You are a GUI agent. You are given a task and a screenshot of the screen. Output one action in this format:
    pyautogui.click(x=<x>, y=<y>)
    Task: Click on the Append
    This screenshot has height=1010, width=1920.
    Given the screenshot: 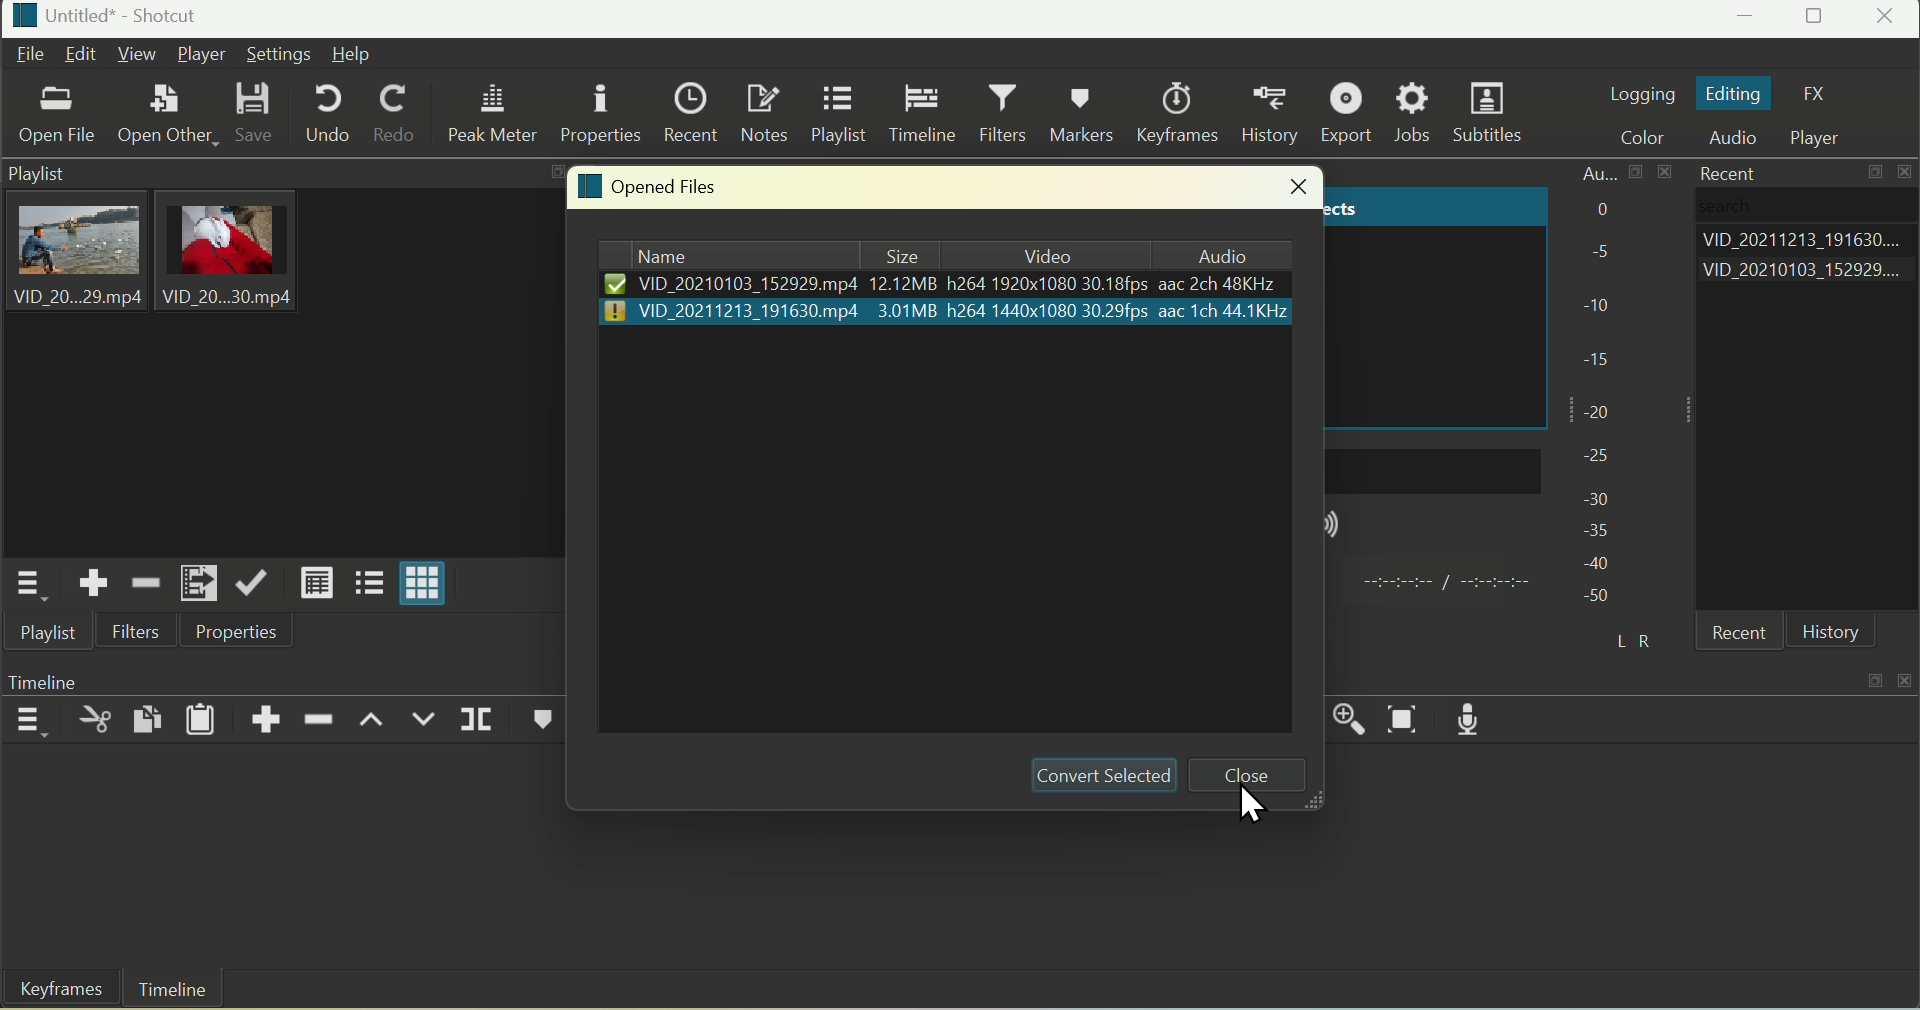 What is the action you would take?
    pyautogui.click(x=269, y=715)
    